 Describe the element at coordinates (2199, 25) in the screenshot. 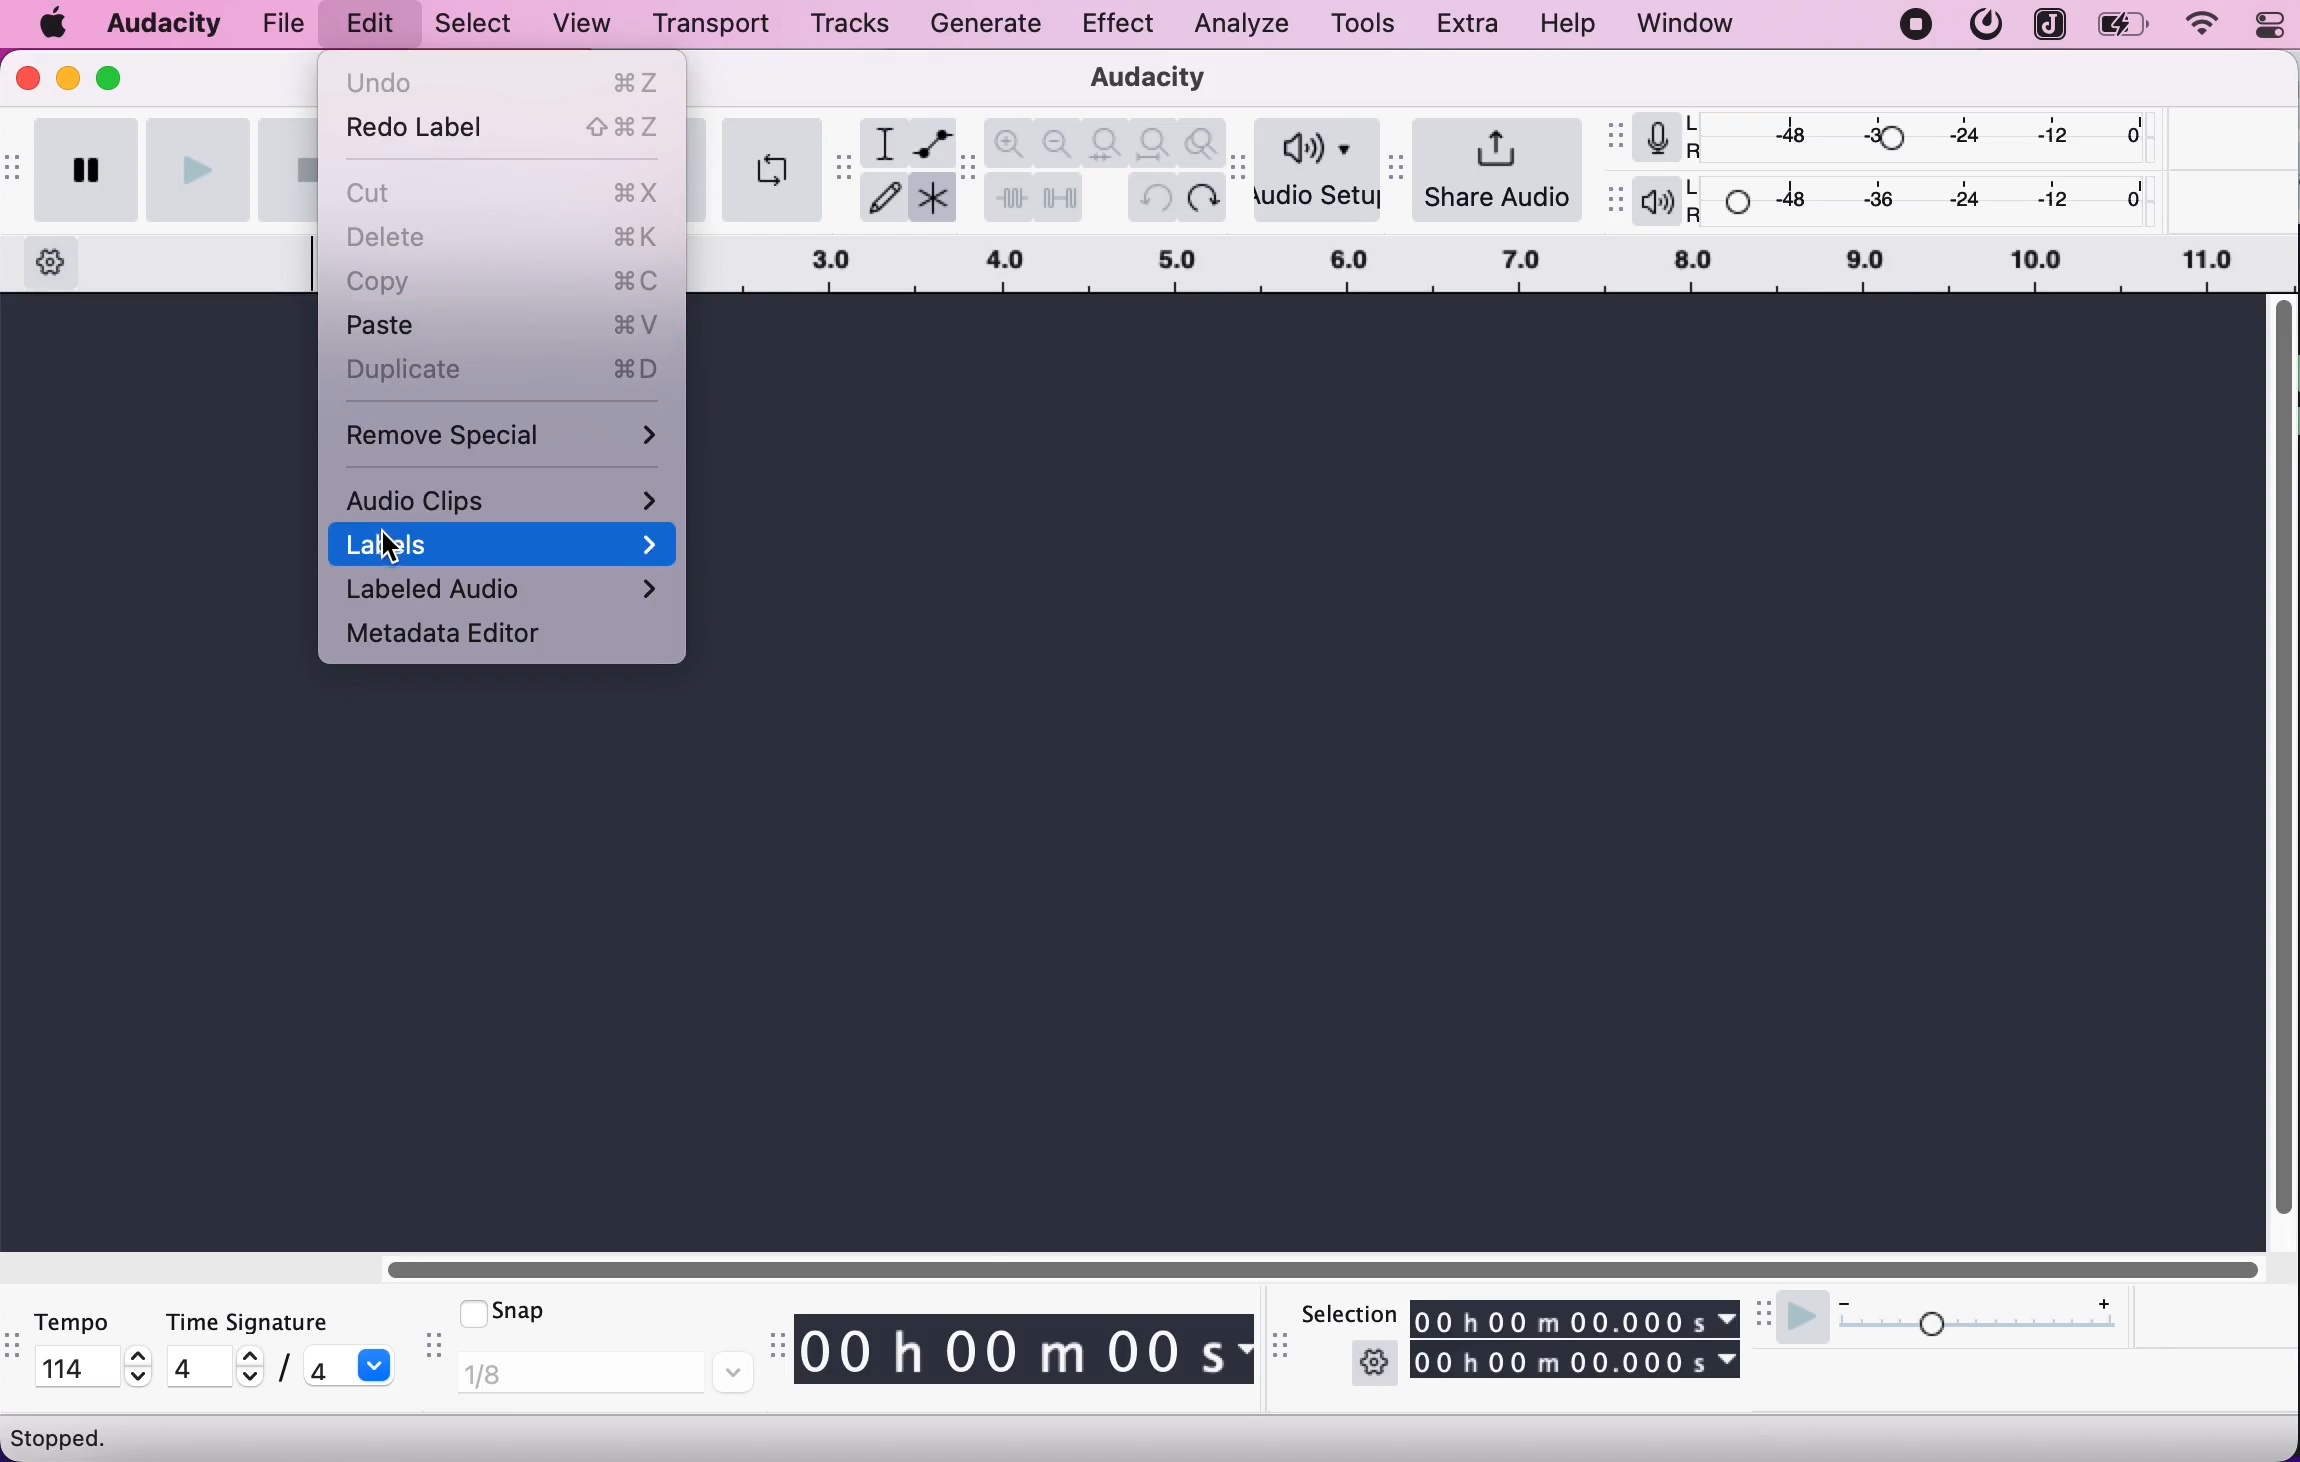

I see `wifi` at that location.